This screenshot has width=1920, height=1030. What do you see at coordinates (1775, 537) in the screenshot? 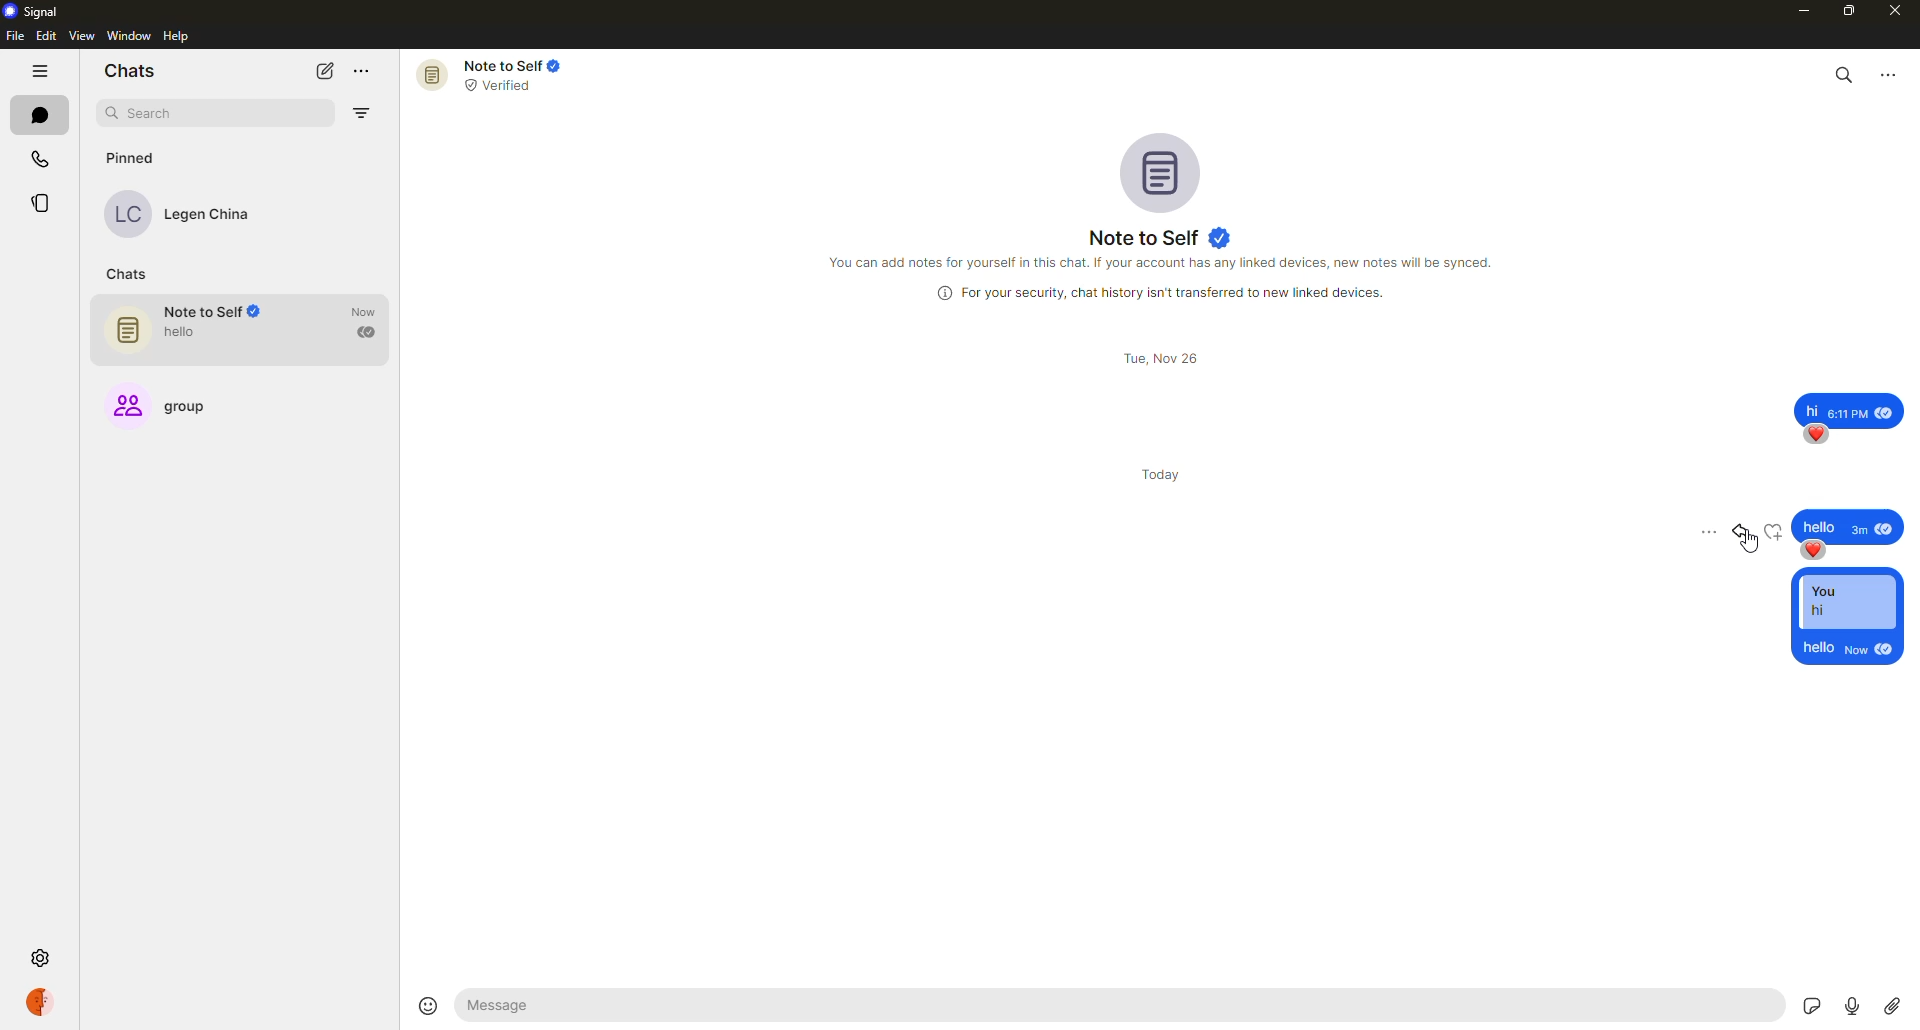
I see `reaction` at bounding box center [1775, 537].